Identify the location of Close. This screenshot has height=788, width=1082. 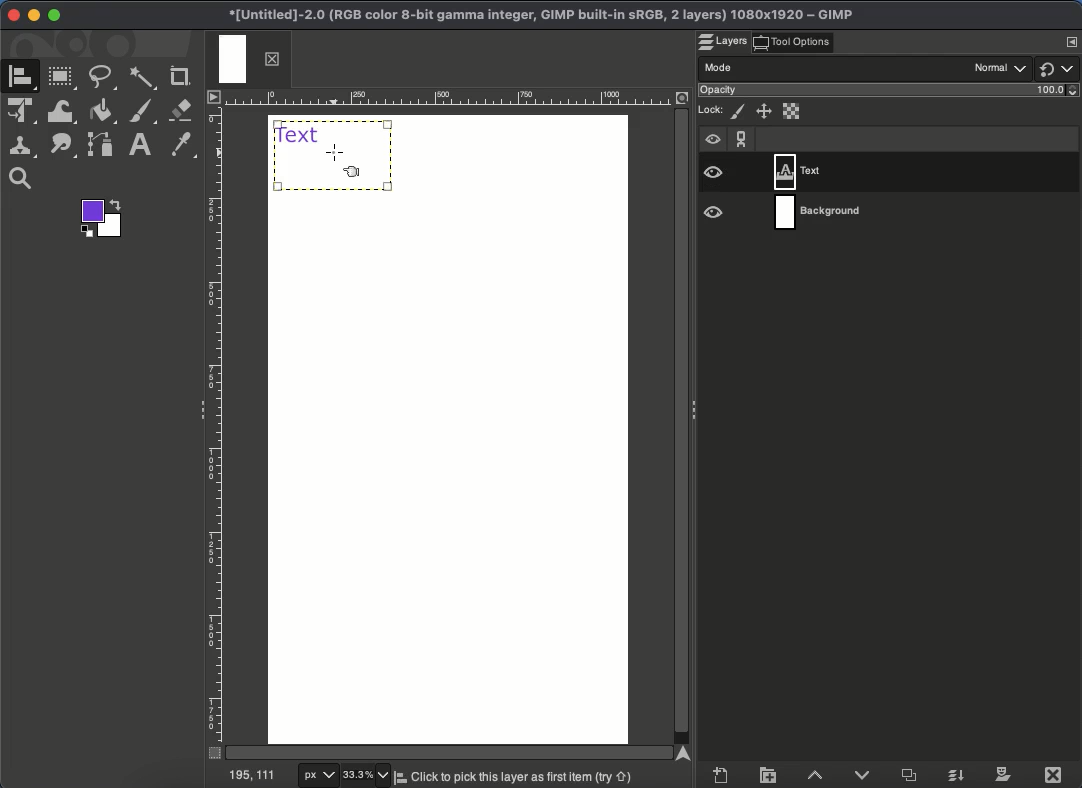
(1056, 773).